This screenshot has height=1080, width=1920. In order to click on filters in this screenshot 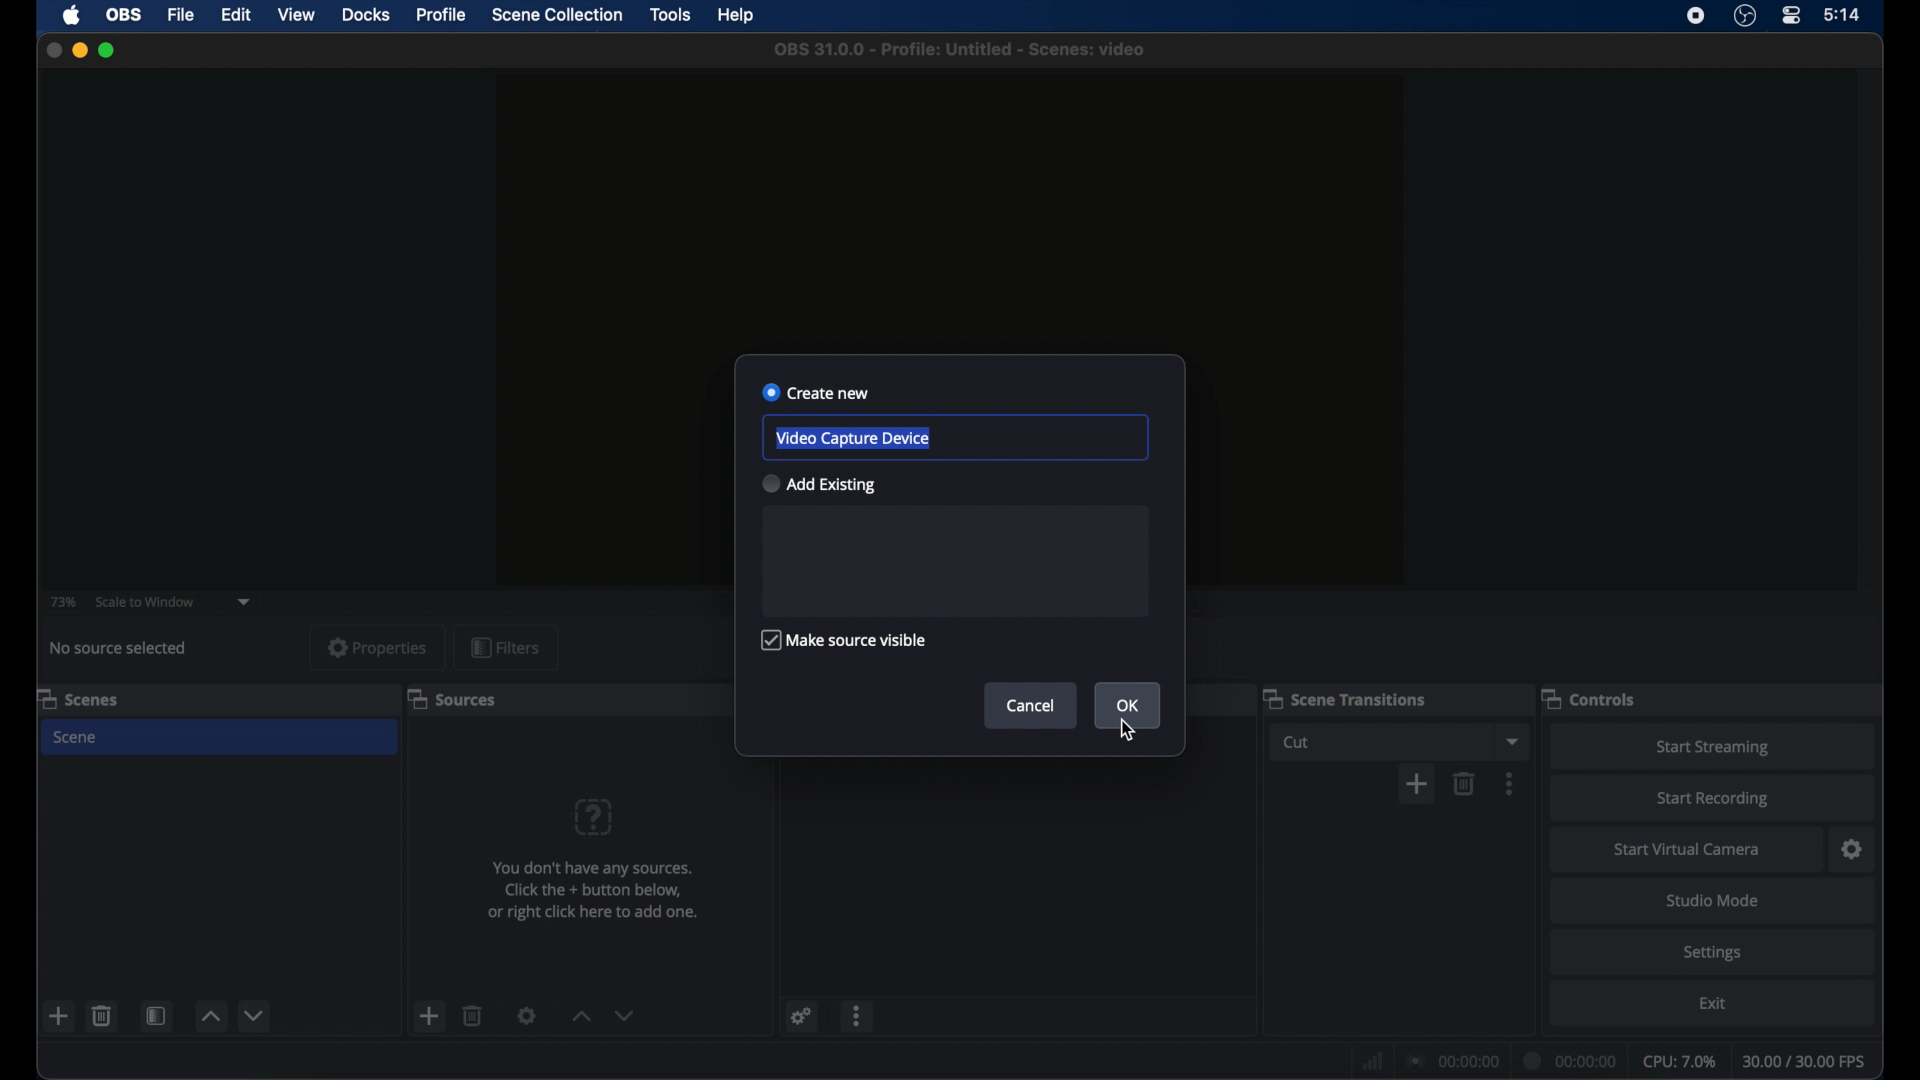, I will do `click(505, 647)`.